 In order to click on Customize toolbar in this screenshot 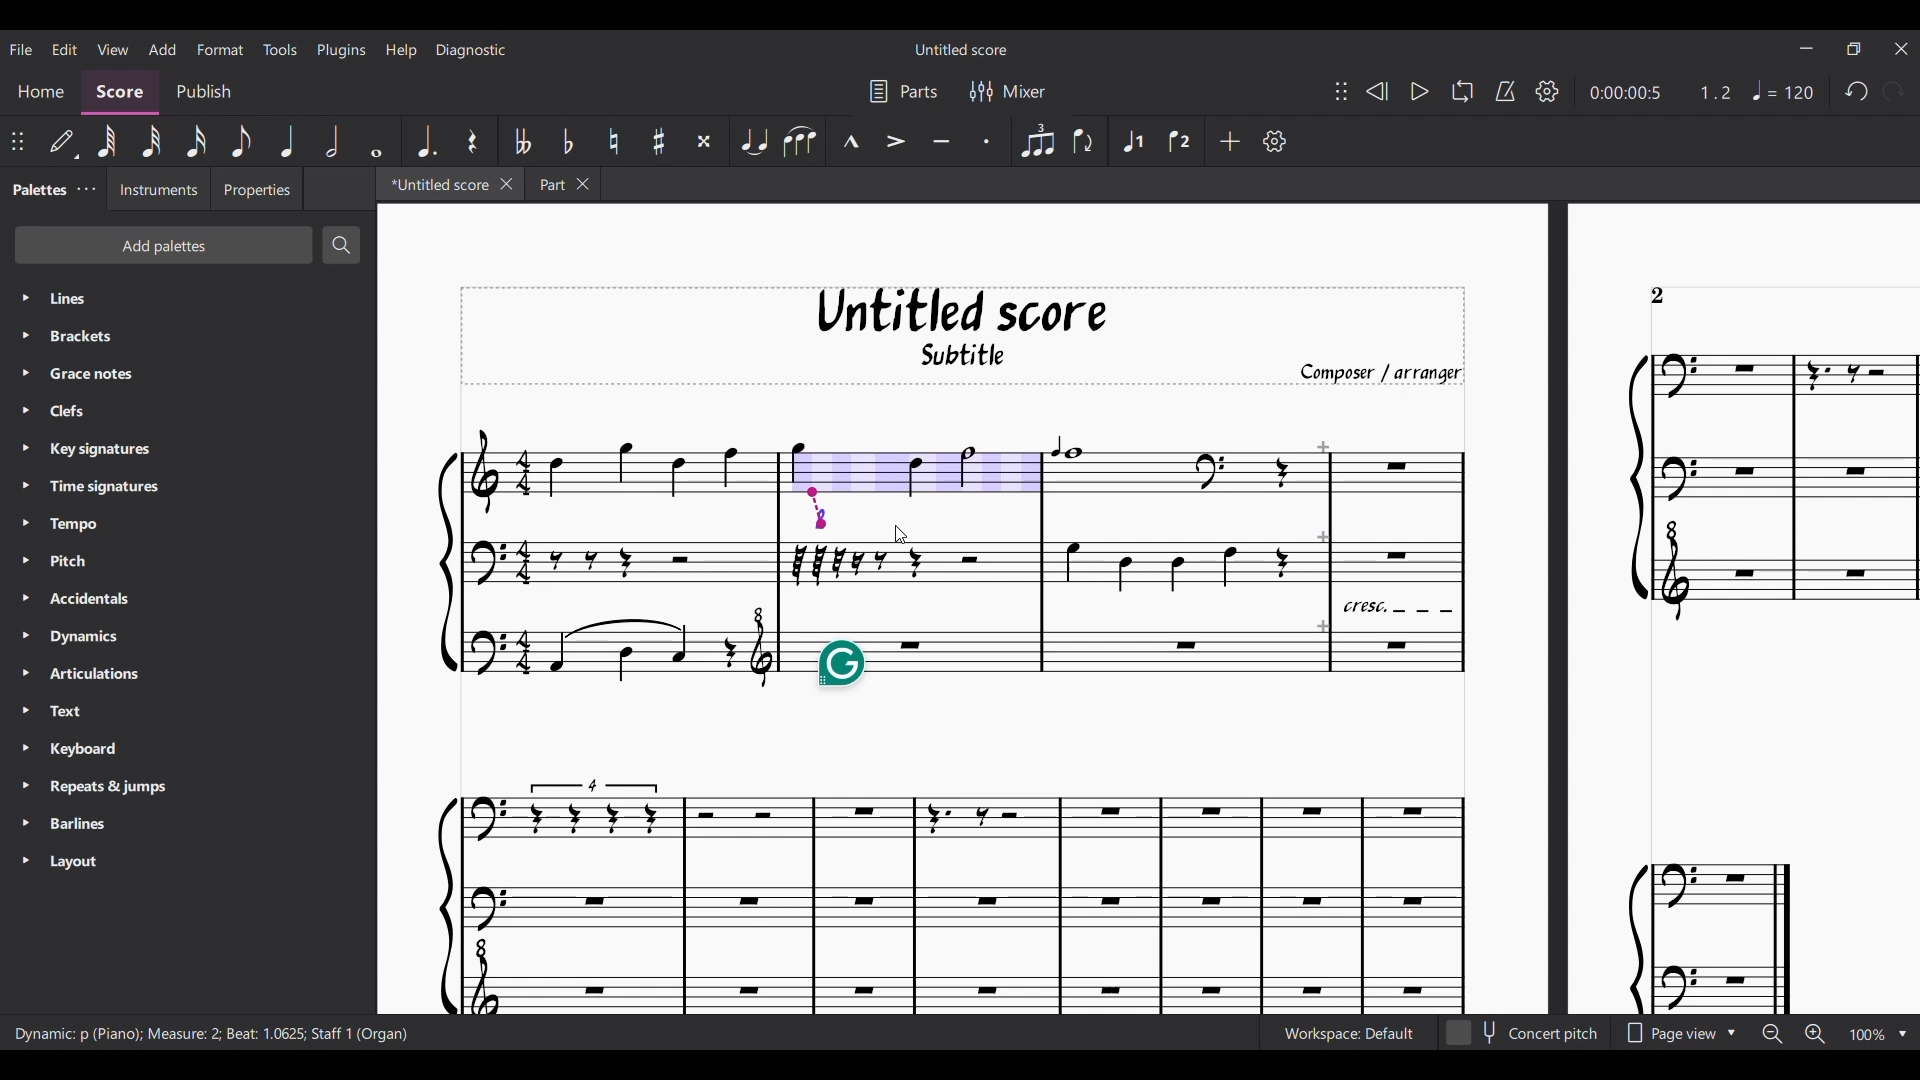, I will do `click(1275, 141)`.